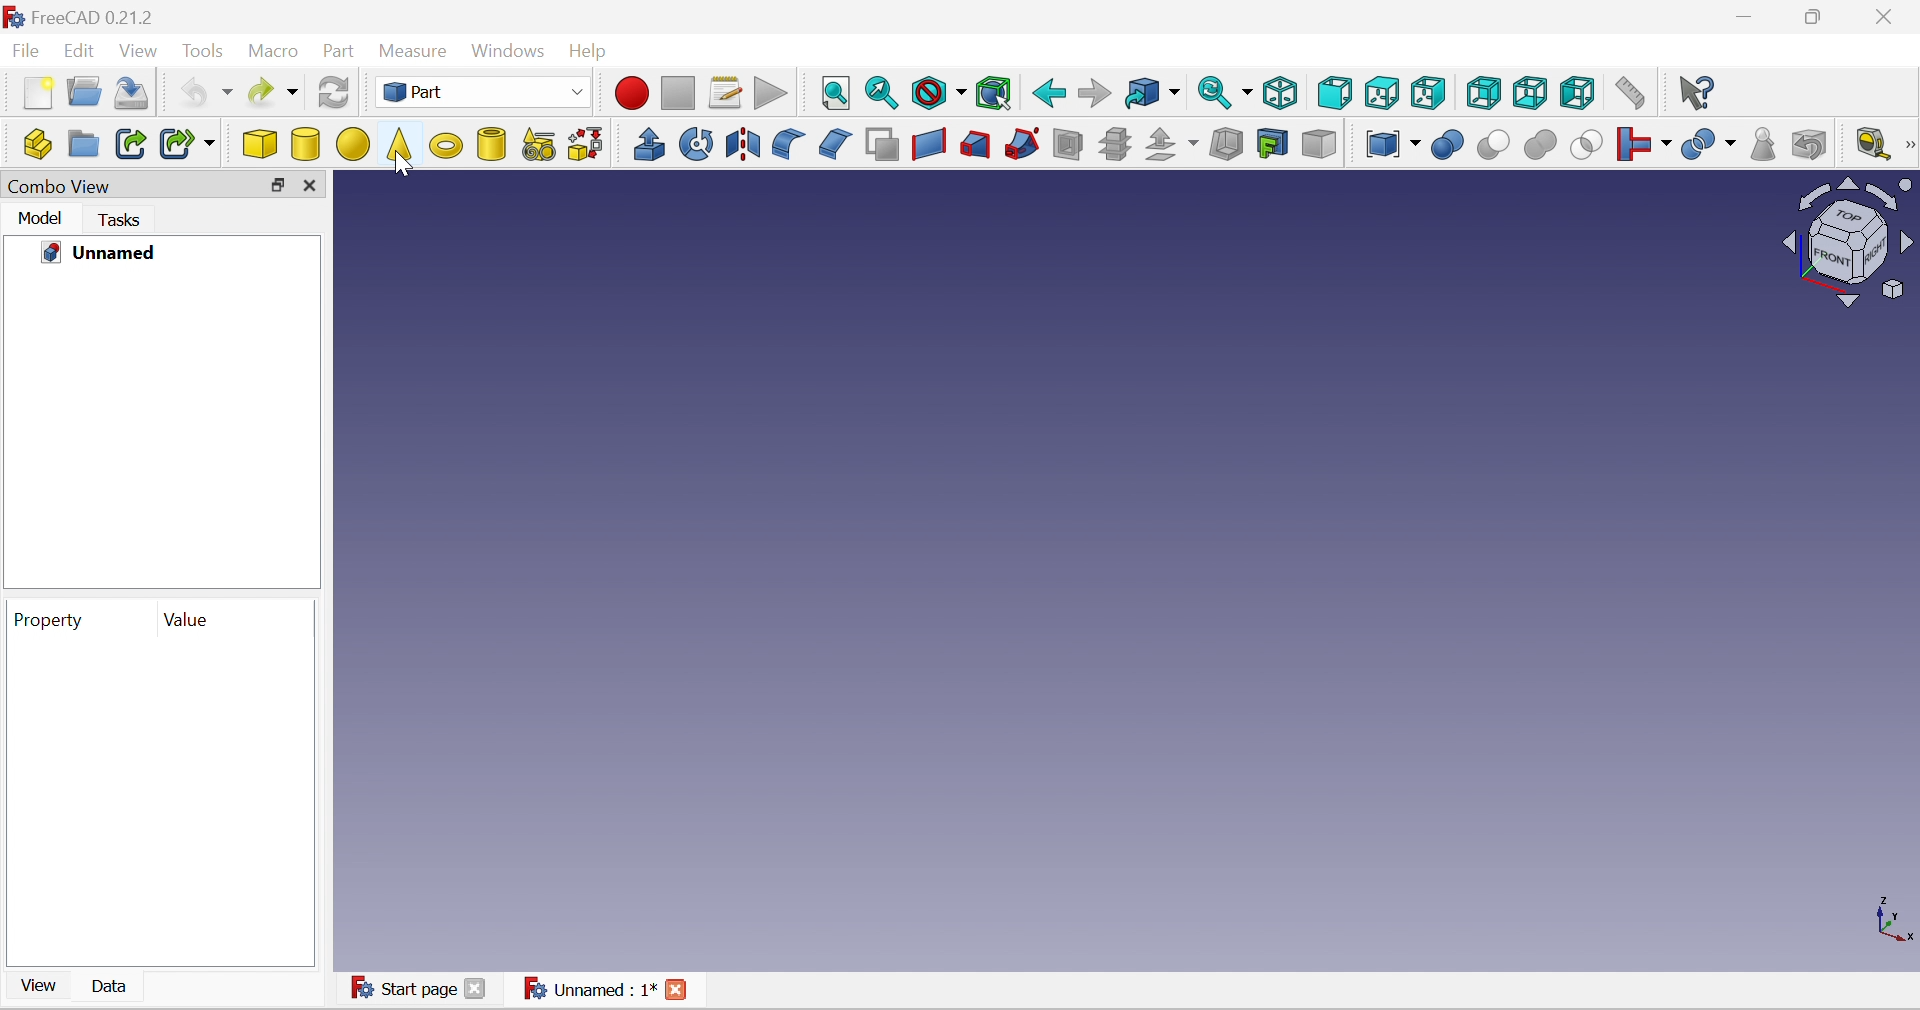 The width and height of the screenshot is (1920, 1010). I want to click on View, so click(42, 983).